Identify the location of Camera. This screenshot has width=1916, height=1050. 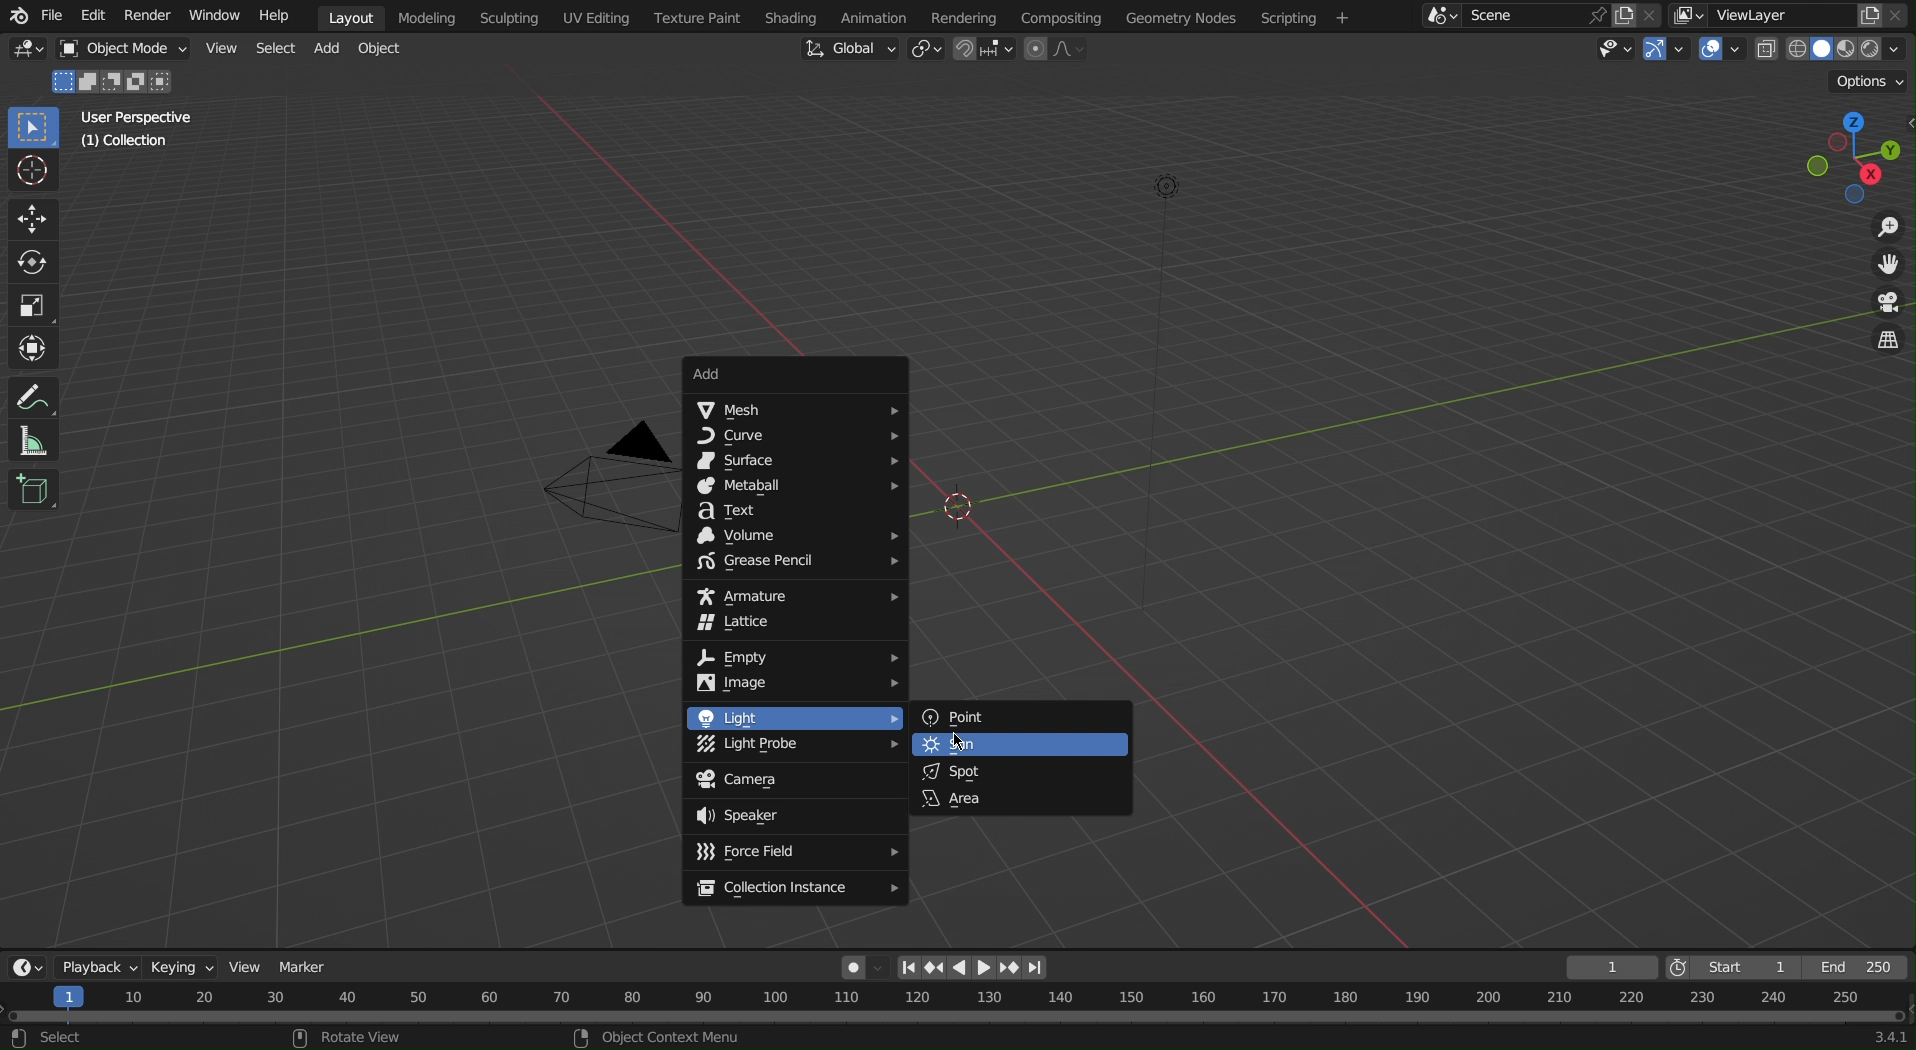
(794, 781).